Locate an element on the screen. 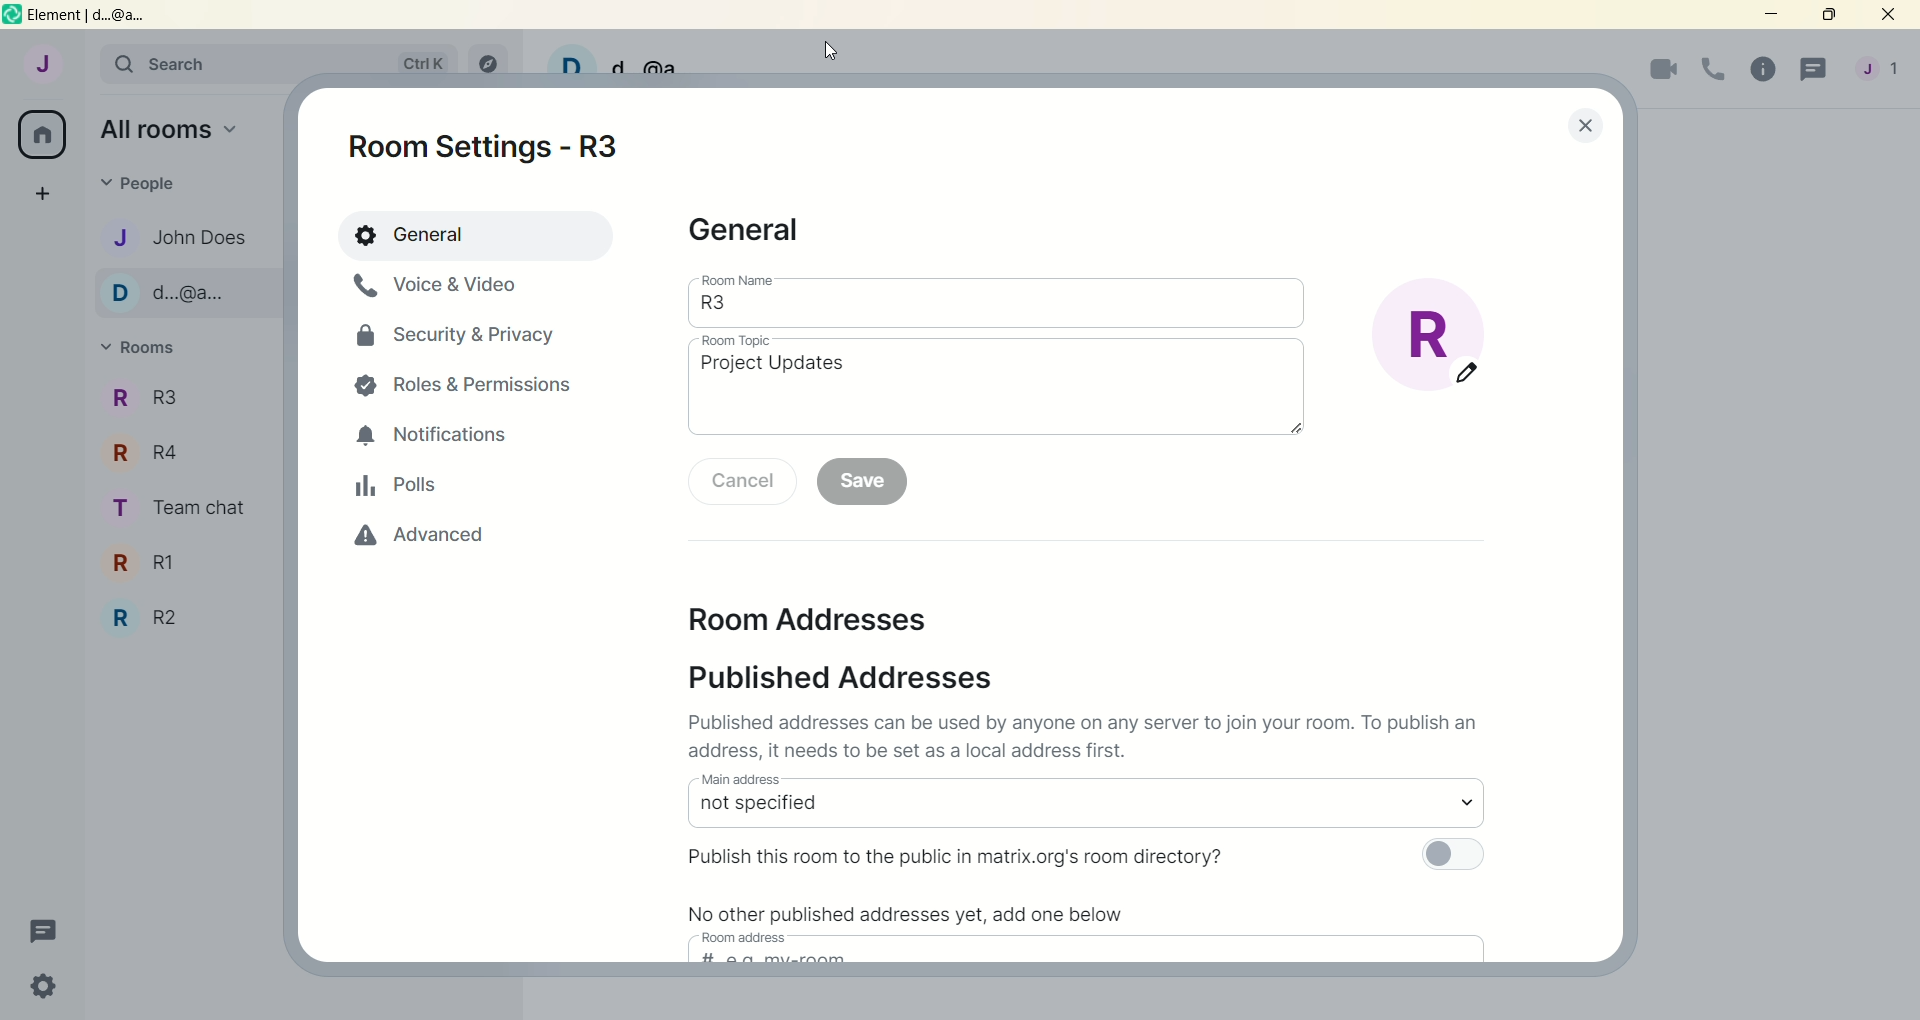  search is located at coordinates (188, 66).